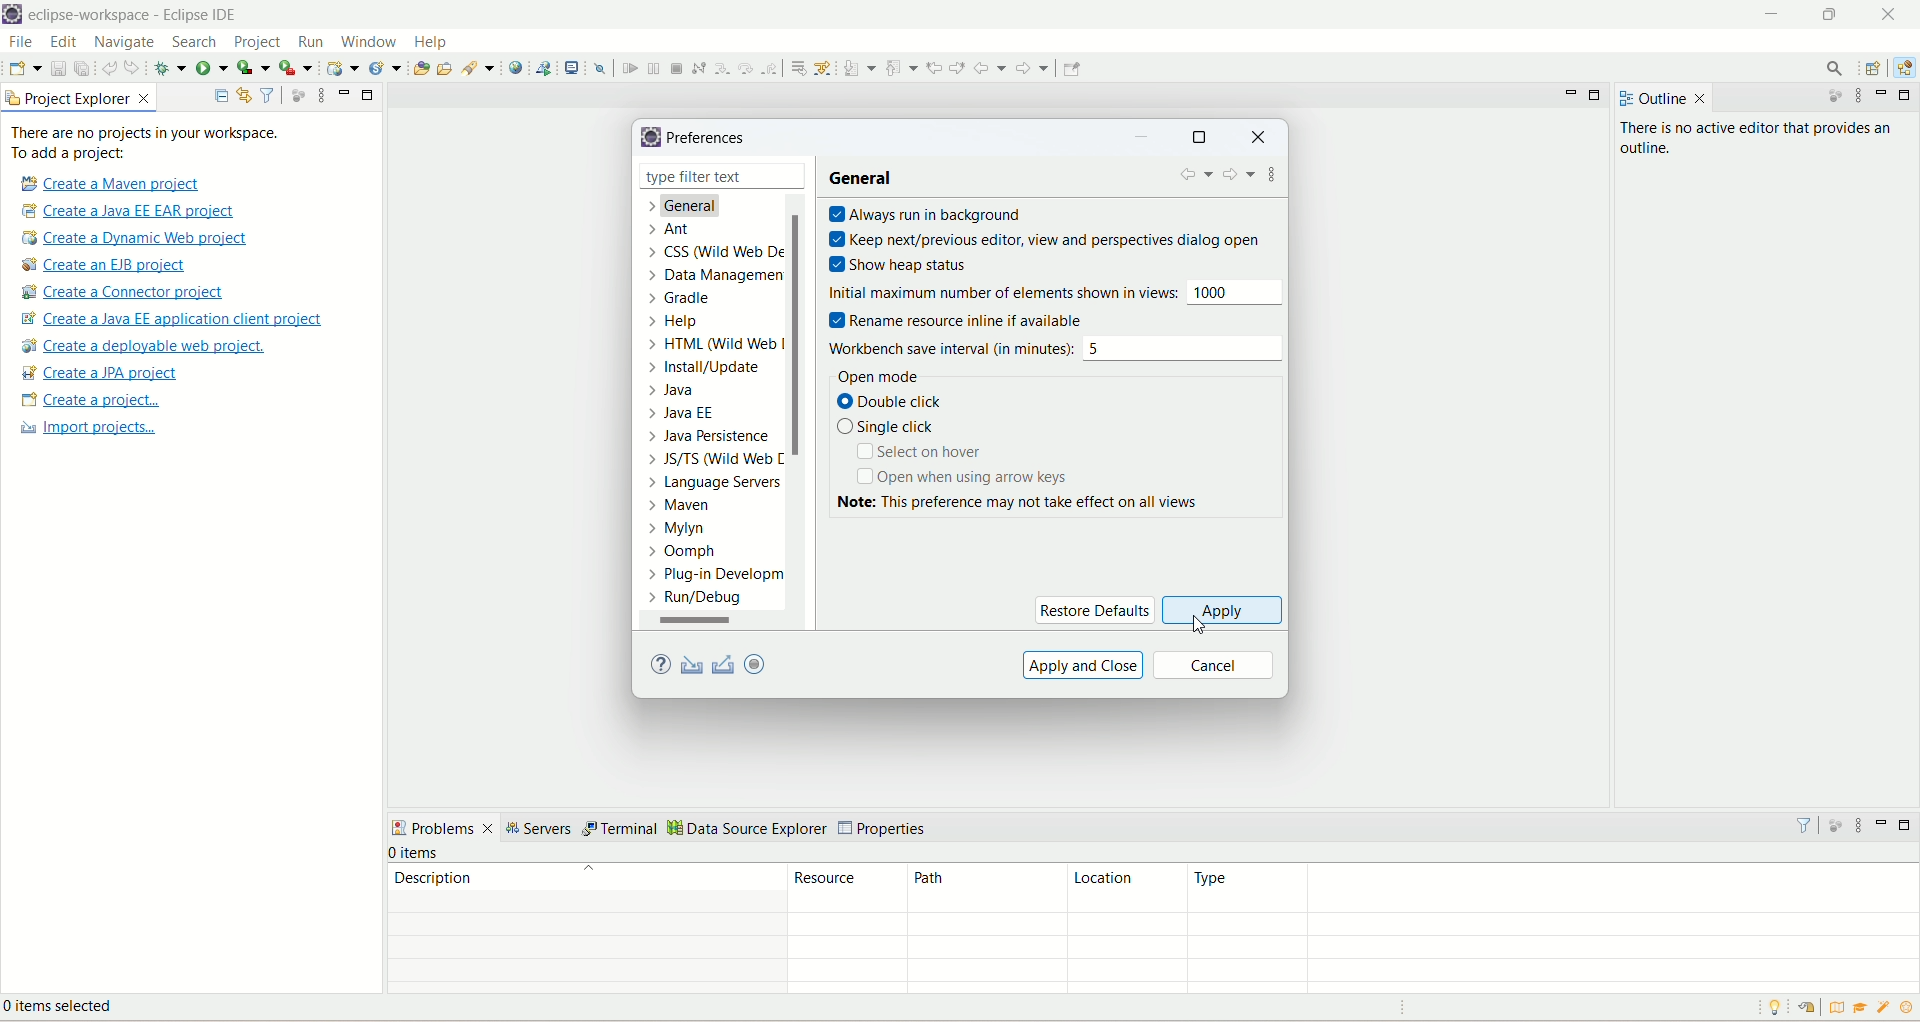 Image resolution: width=1920 pixels, height=1022 pixels. I want to click on language server, so click(712, 486).